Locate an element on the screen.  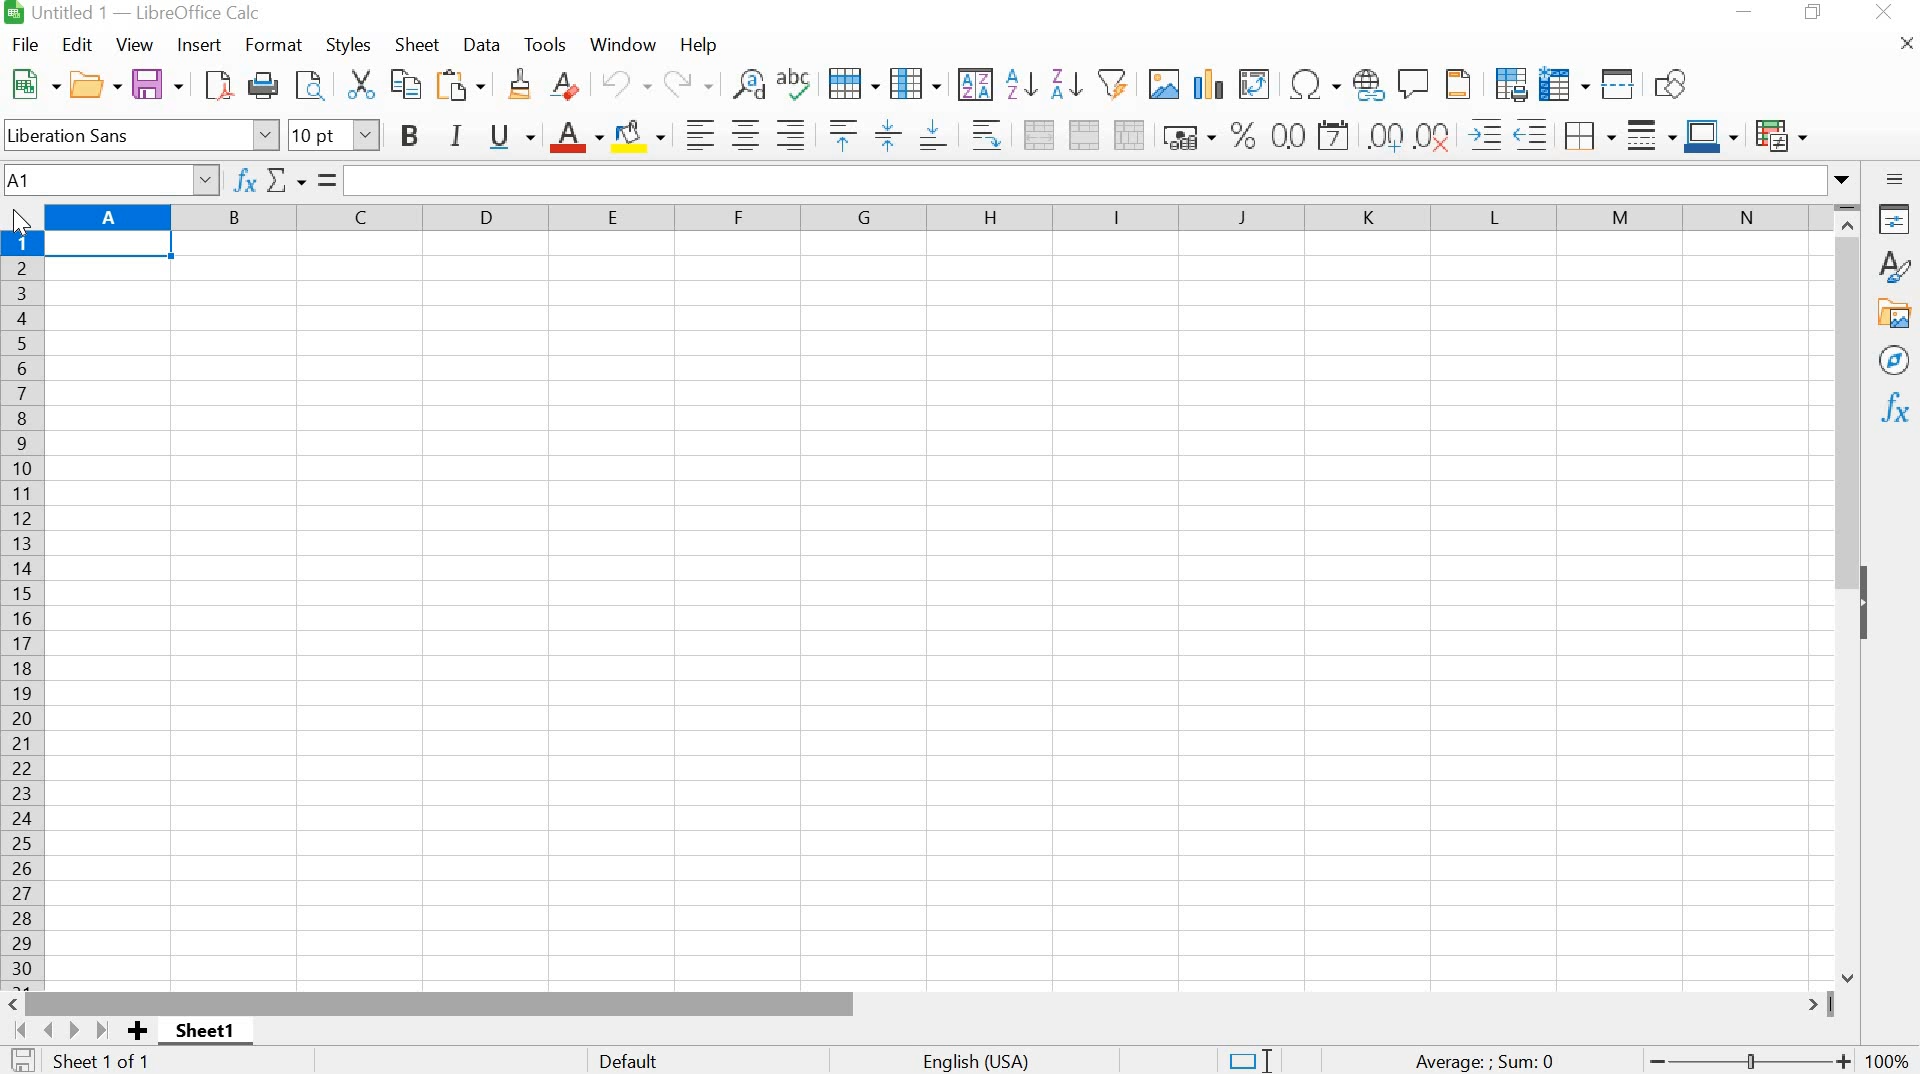
Insert Image is located at coordinates (1168, 87).